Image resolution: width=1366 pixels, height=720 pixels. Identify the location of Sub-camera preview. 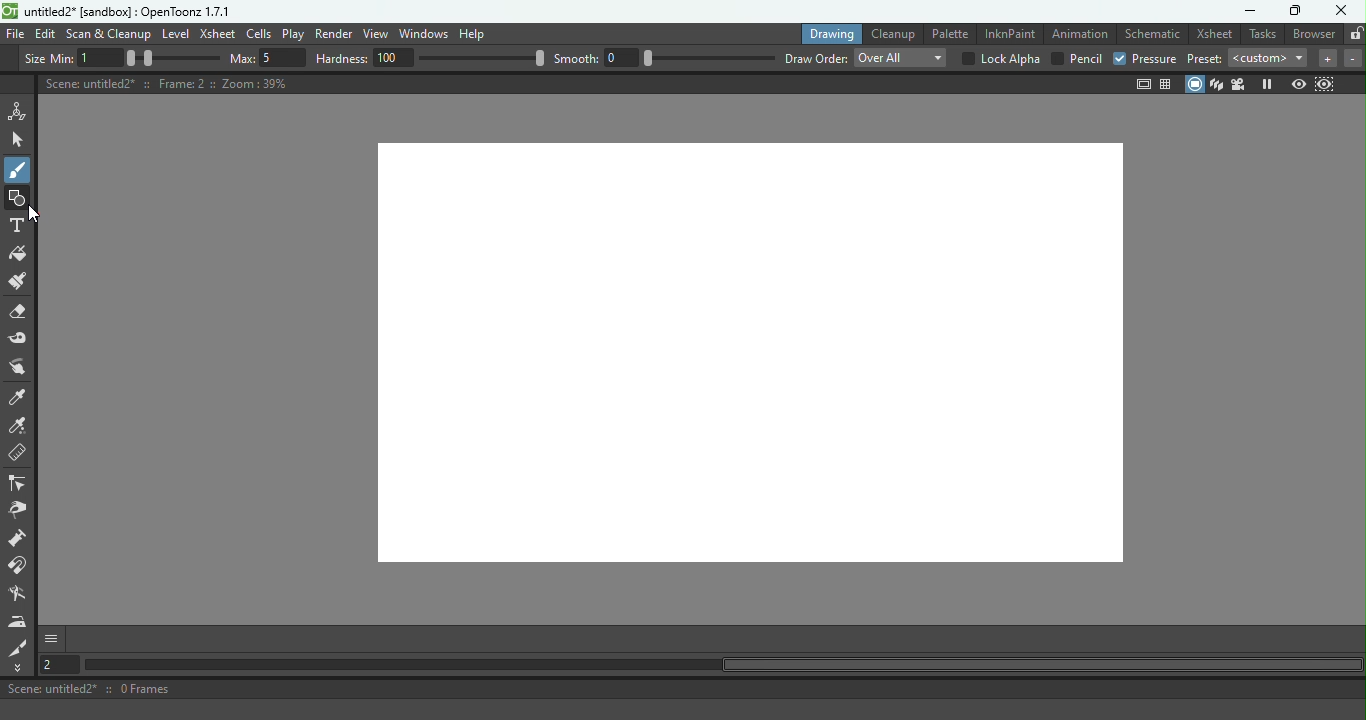
(1323, 83).